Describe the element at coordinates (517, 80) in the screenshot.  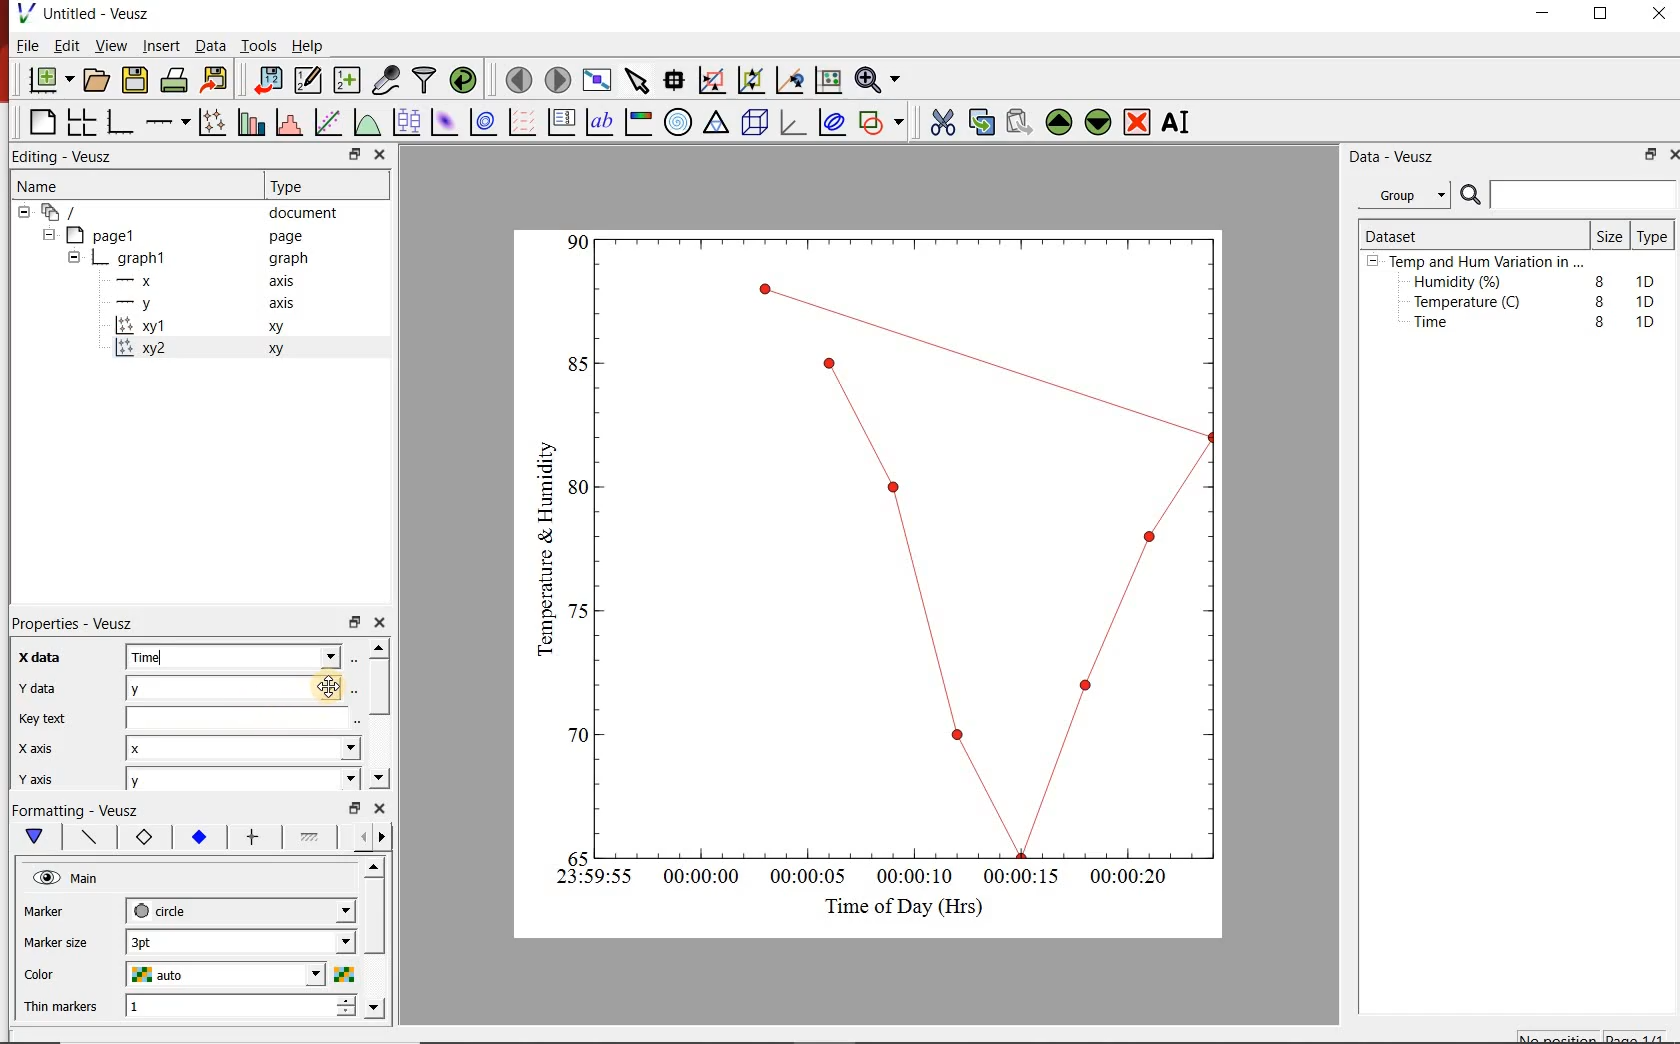
I see `move to the previous page` at that location.